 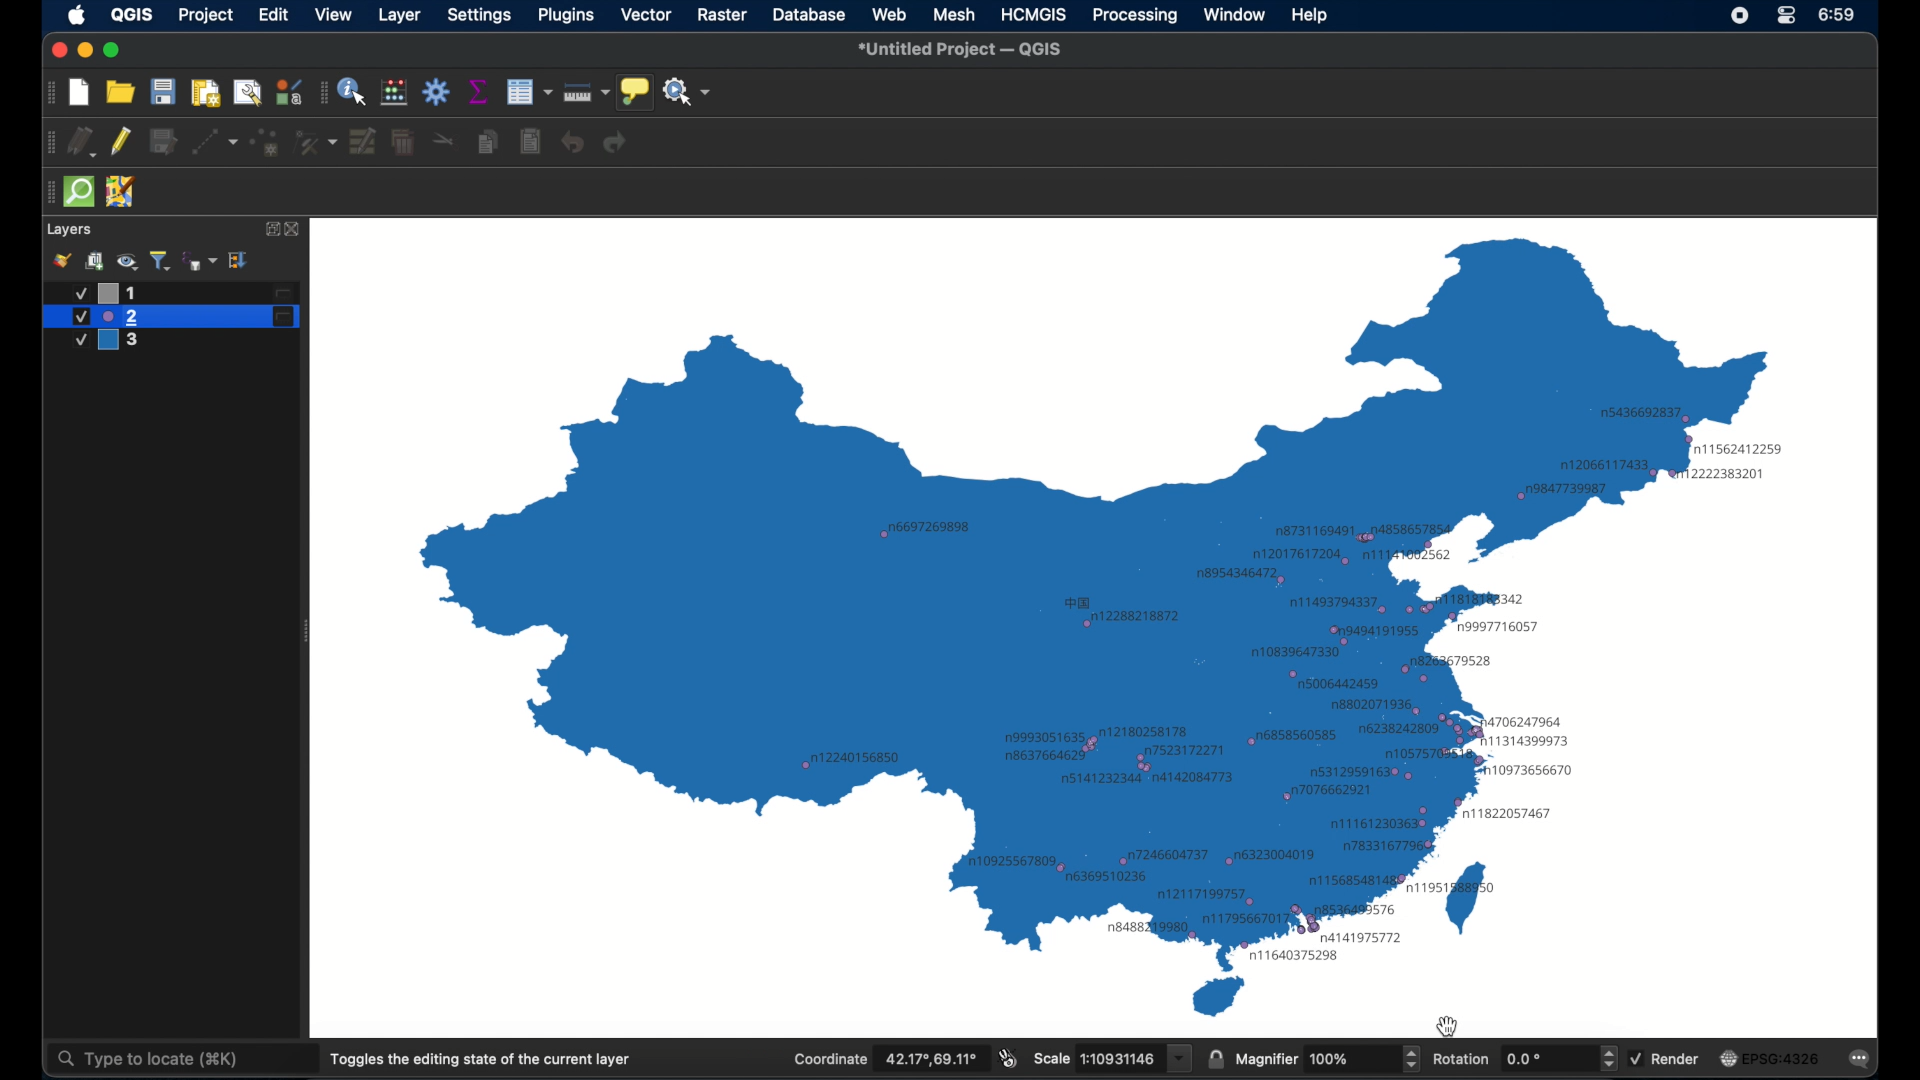 What do you see at coordinates (335, 15) in the screenshot?
I see `view` at bounding box center [335, 15].